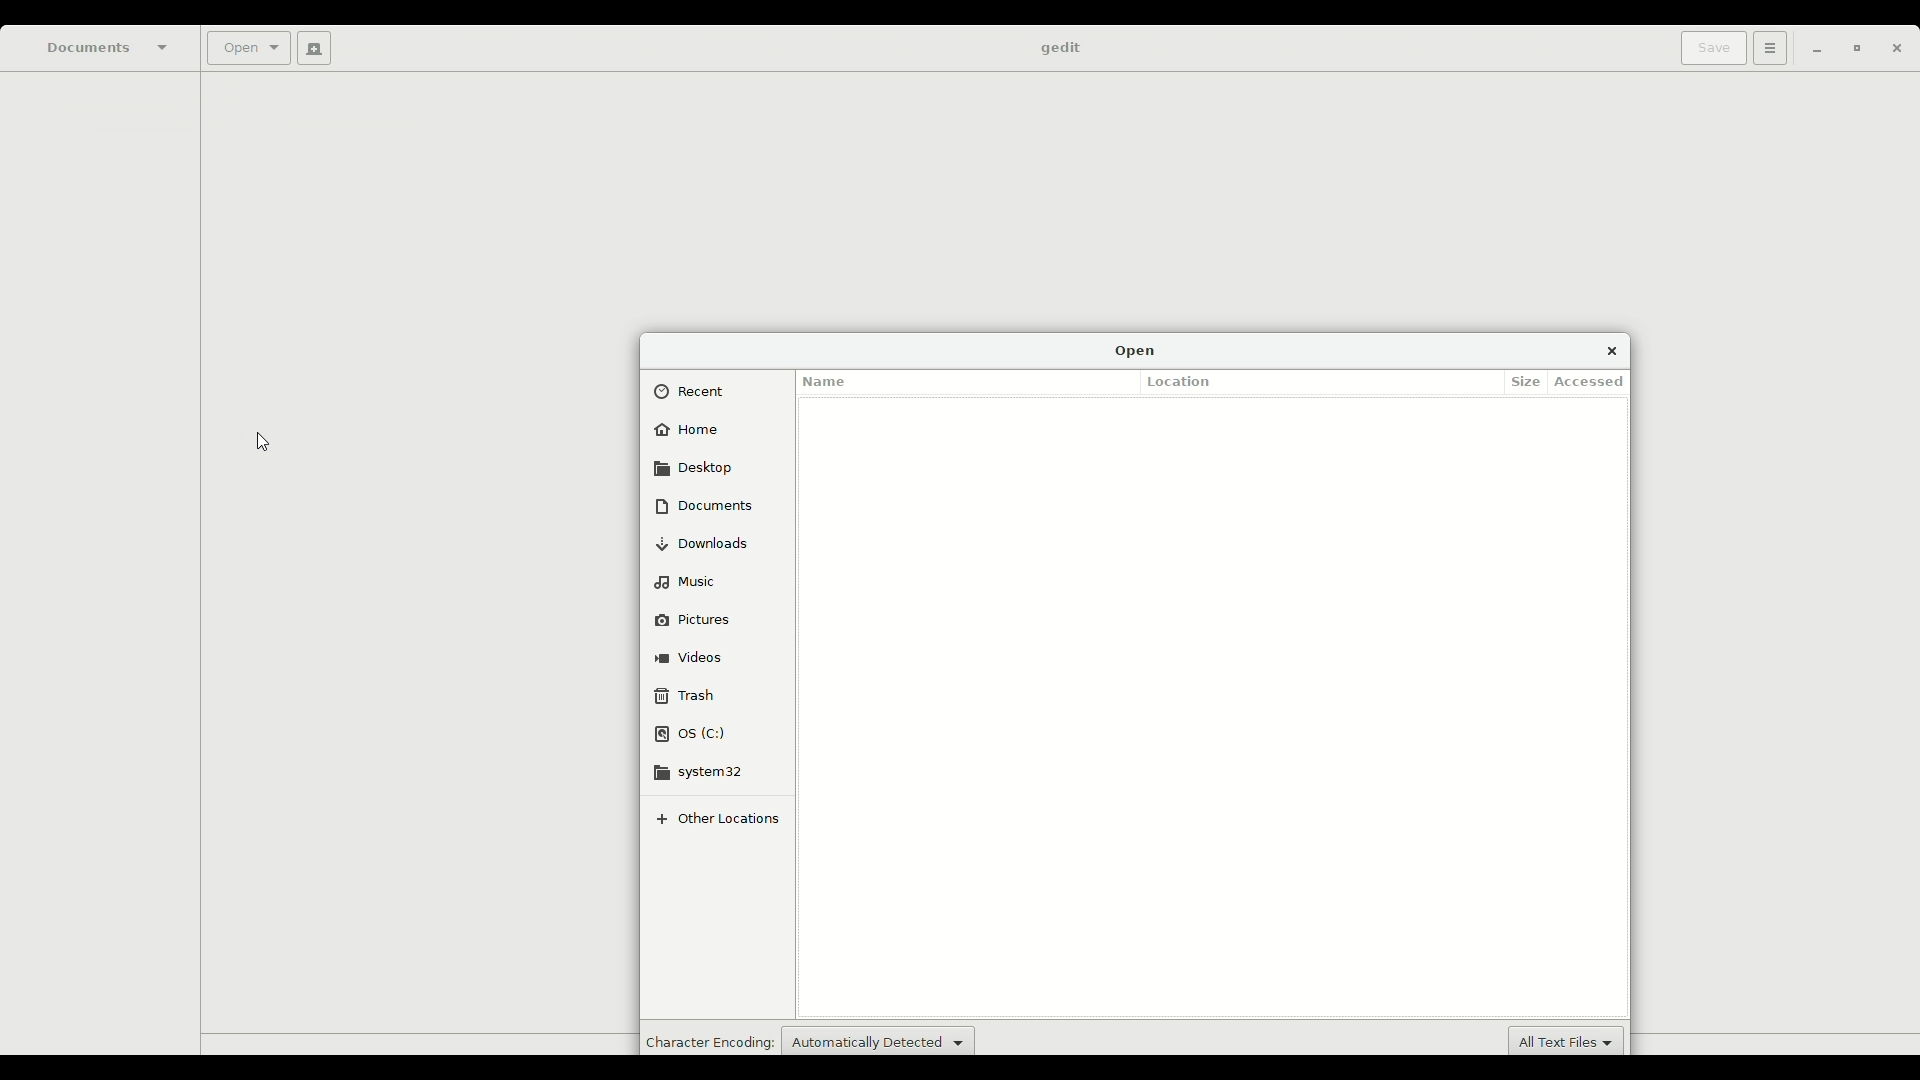 This screenshot has width=1920, height=1080. Describe the element at coordinates (707, 1041) in the screenshot. I see `Character encoding` at that location.